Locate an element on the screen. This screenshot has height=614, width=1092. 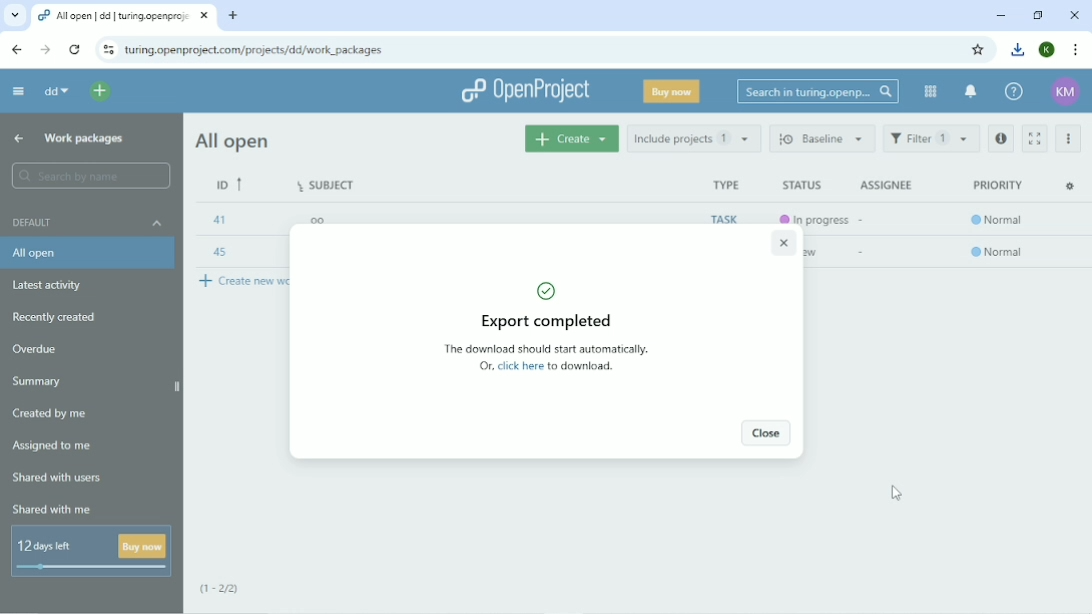
Task is located at coordinates (721, 219).